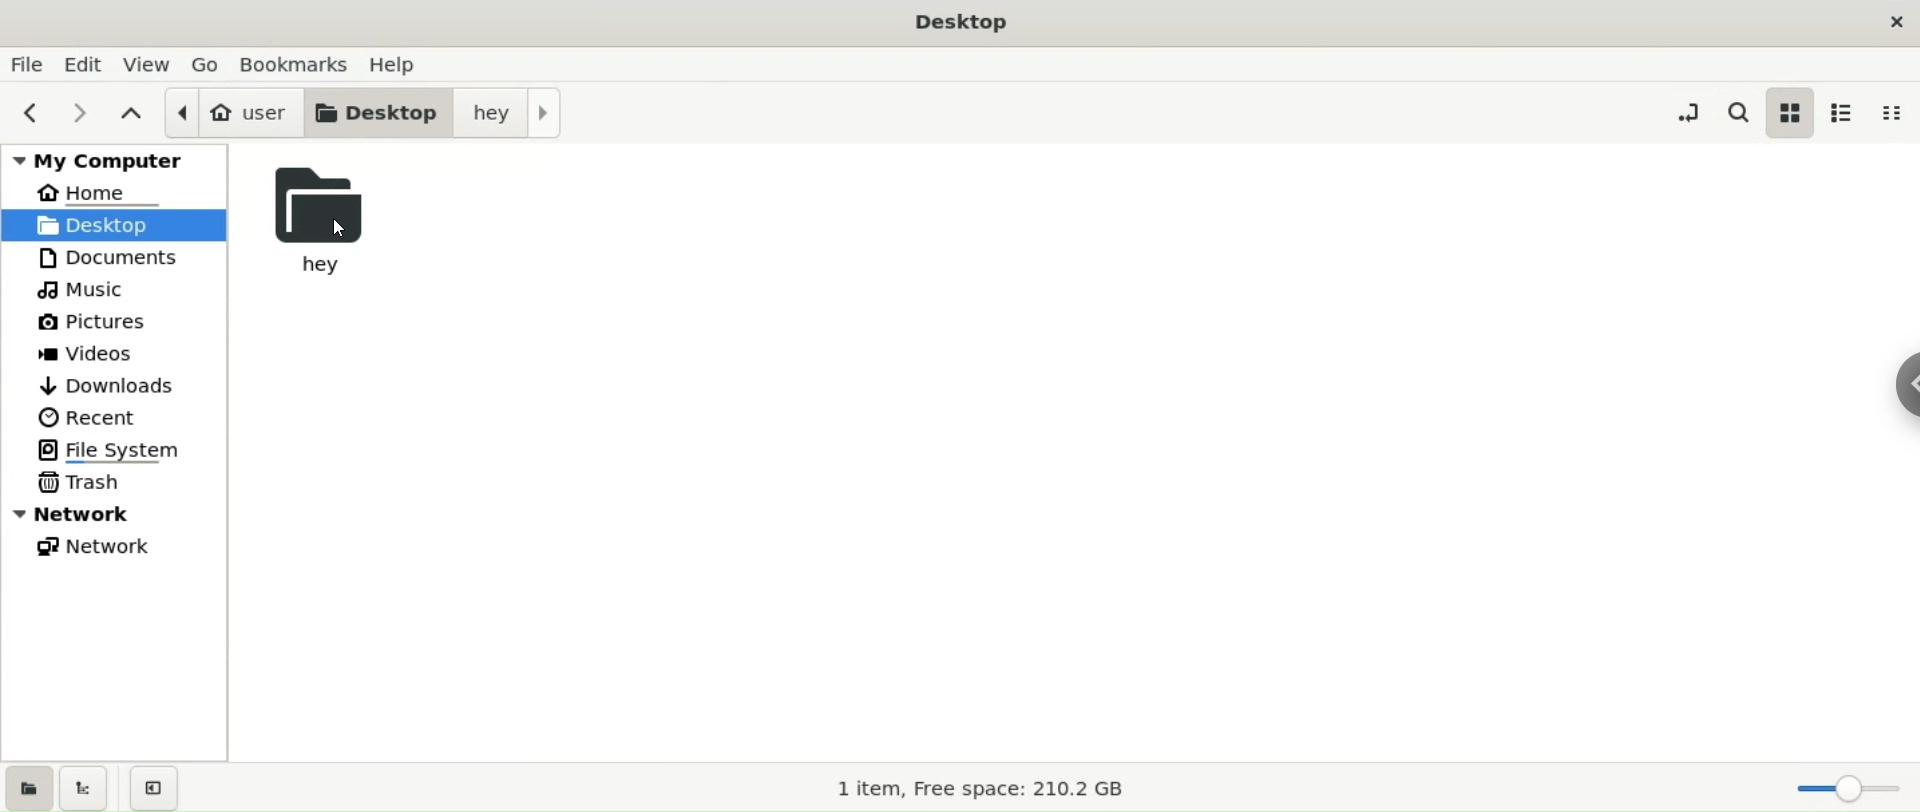  I want to click on hey, so click(508, 113).